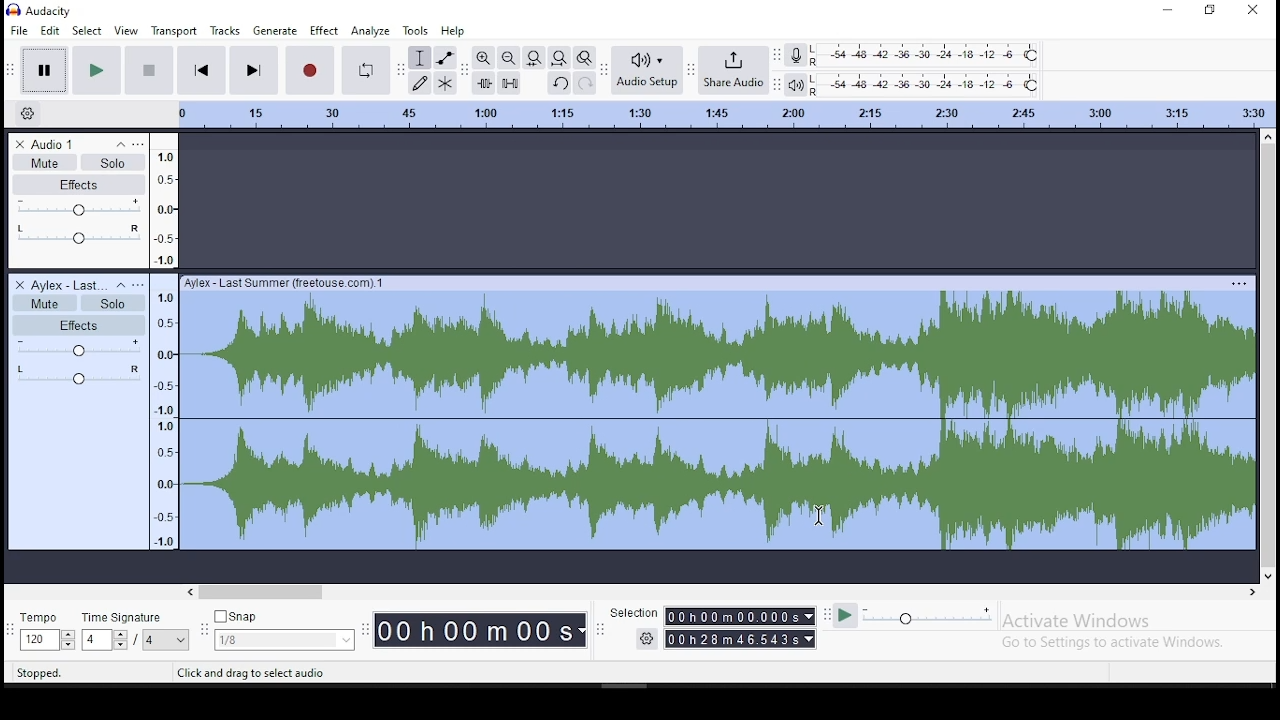 This screenshot has height=720, width=1280. What do you see at coordinates (50, 30) in the screenshot?
I see `edit` at bounding box center [50, 30].